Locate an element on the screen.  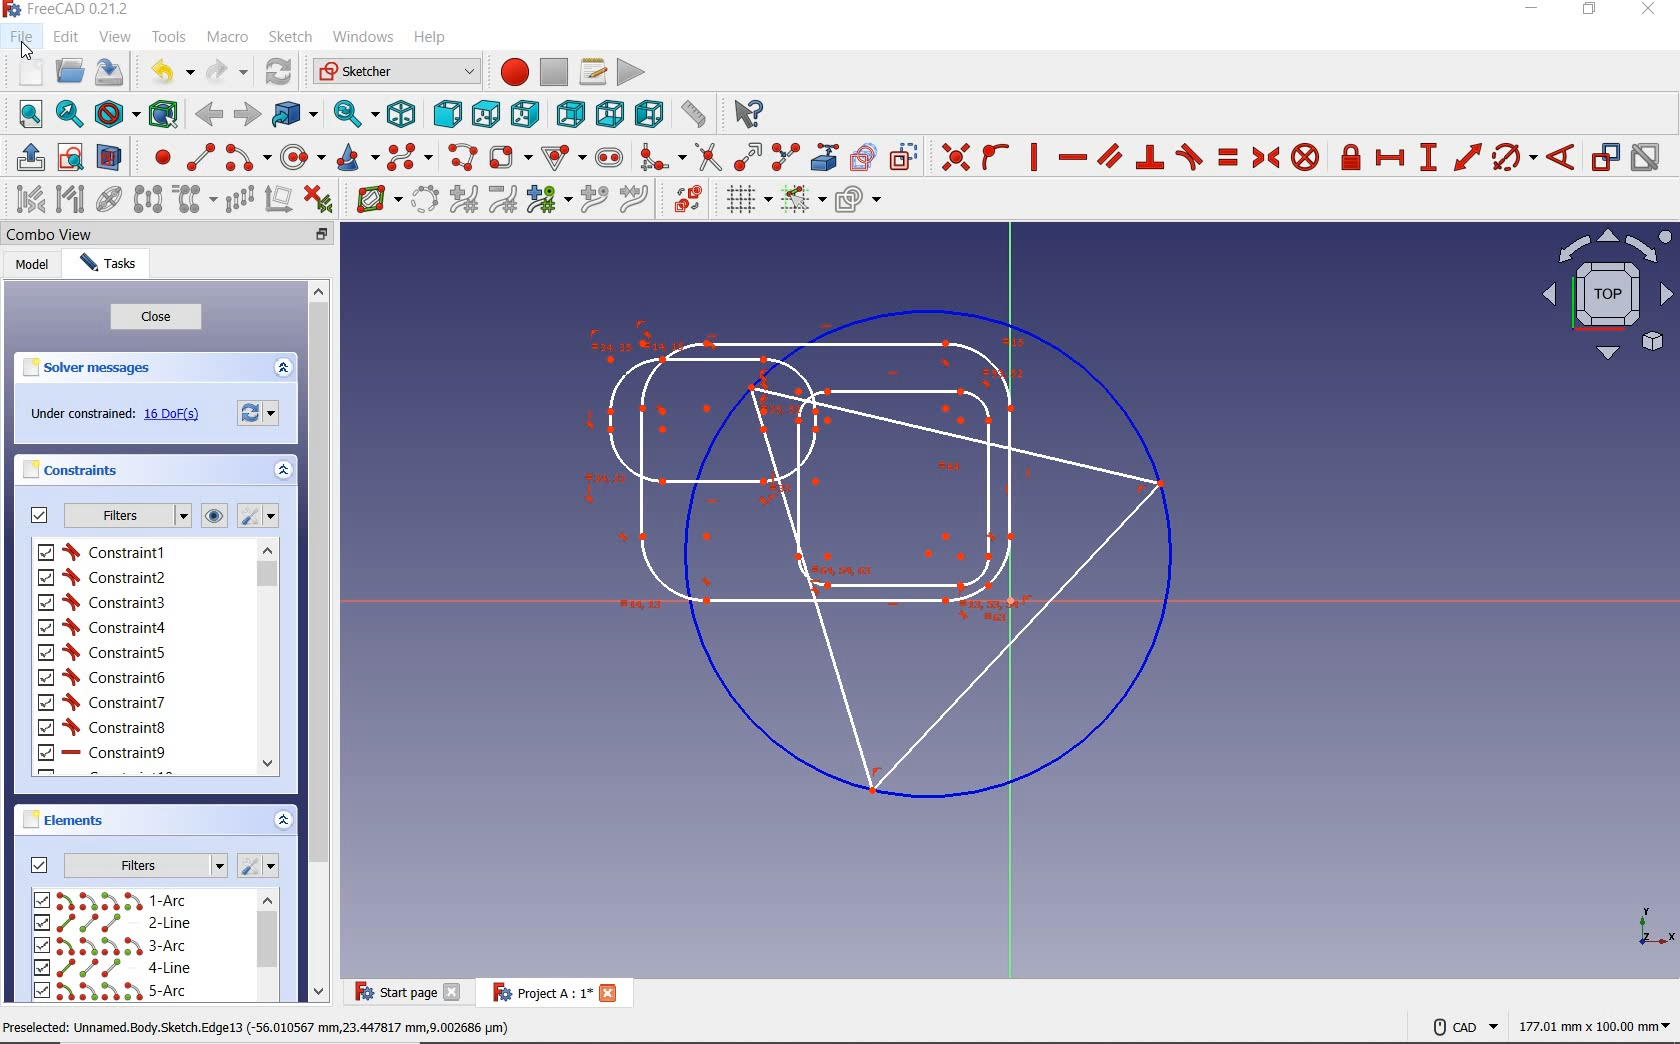
restore down is located at coordinates (1590, 10).